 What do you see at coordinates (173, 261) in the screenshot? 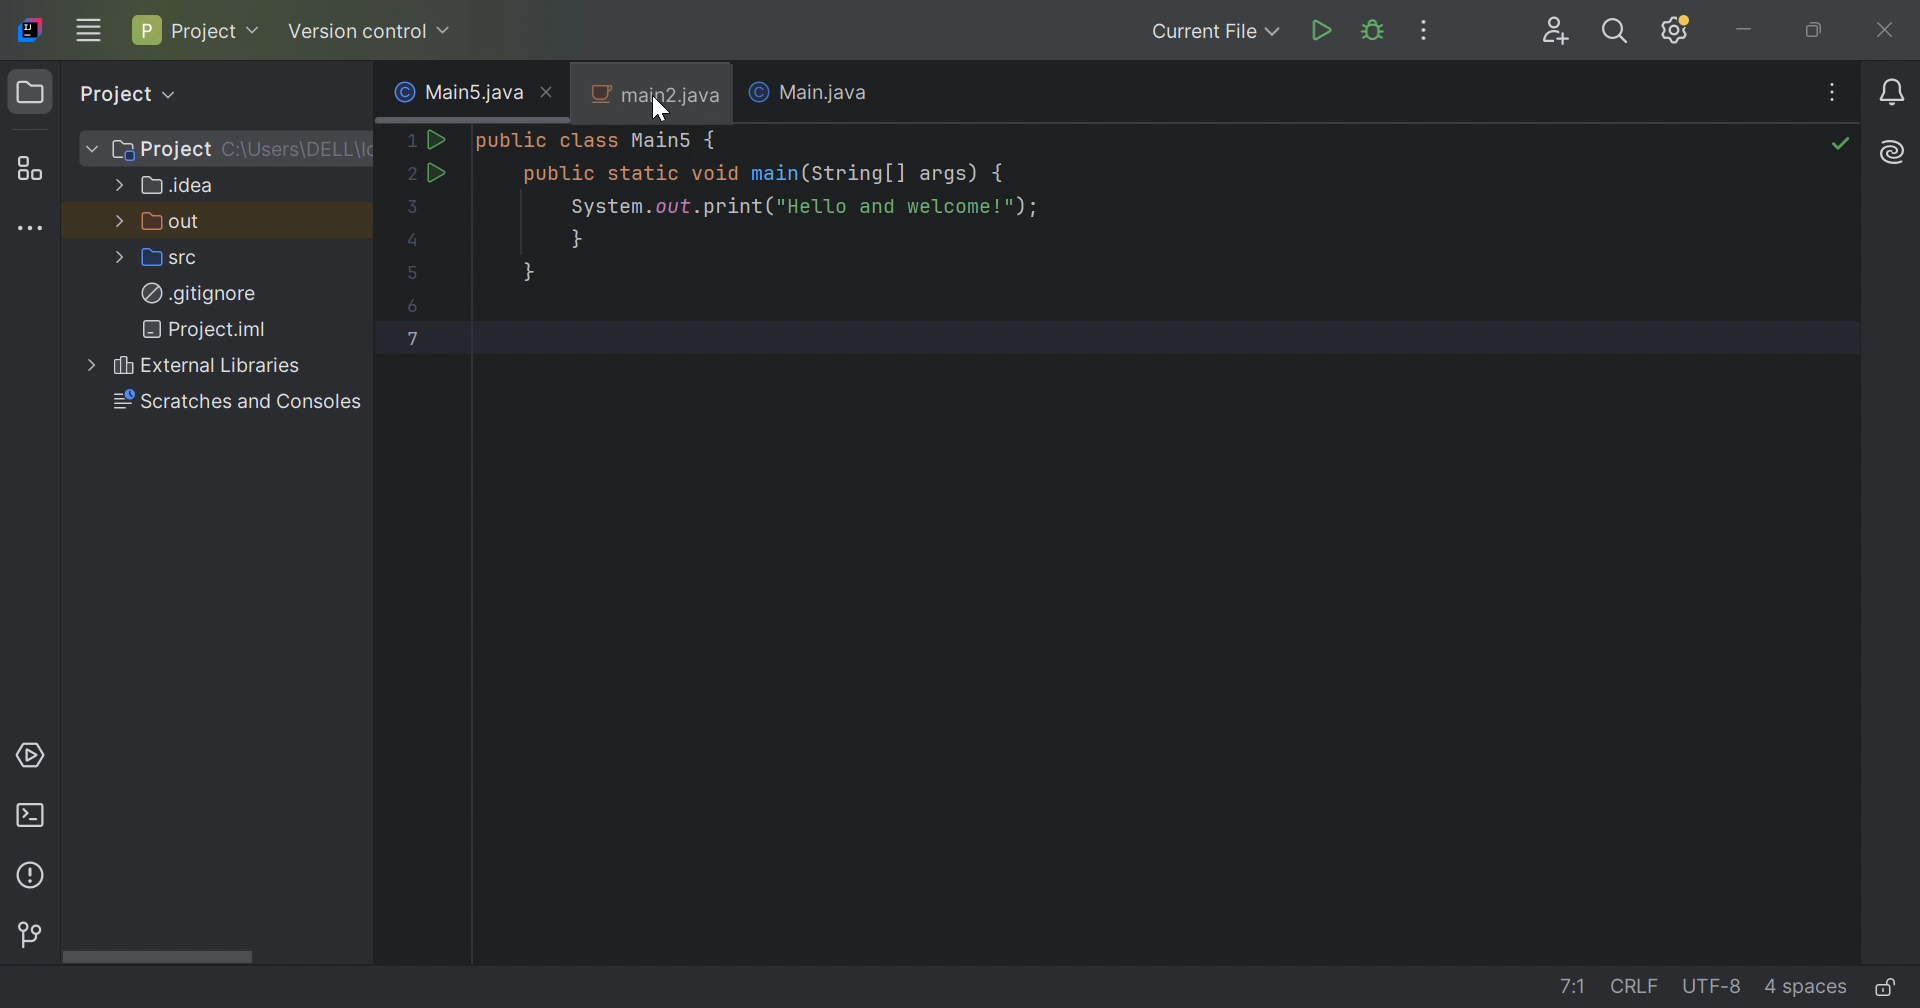
I see `src` at bounding box center [173, 261].